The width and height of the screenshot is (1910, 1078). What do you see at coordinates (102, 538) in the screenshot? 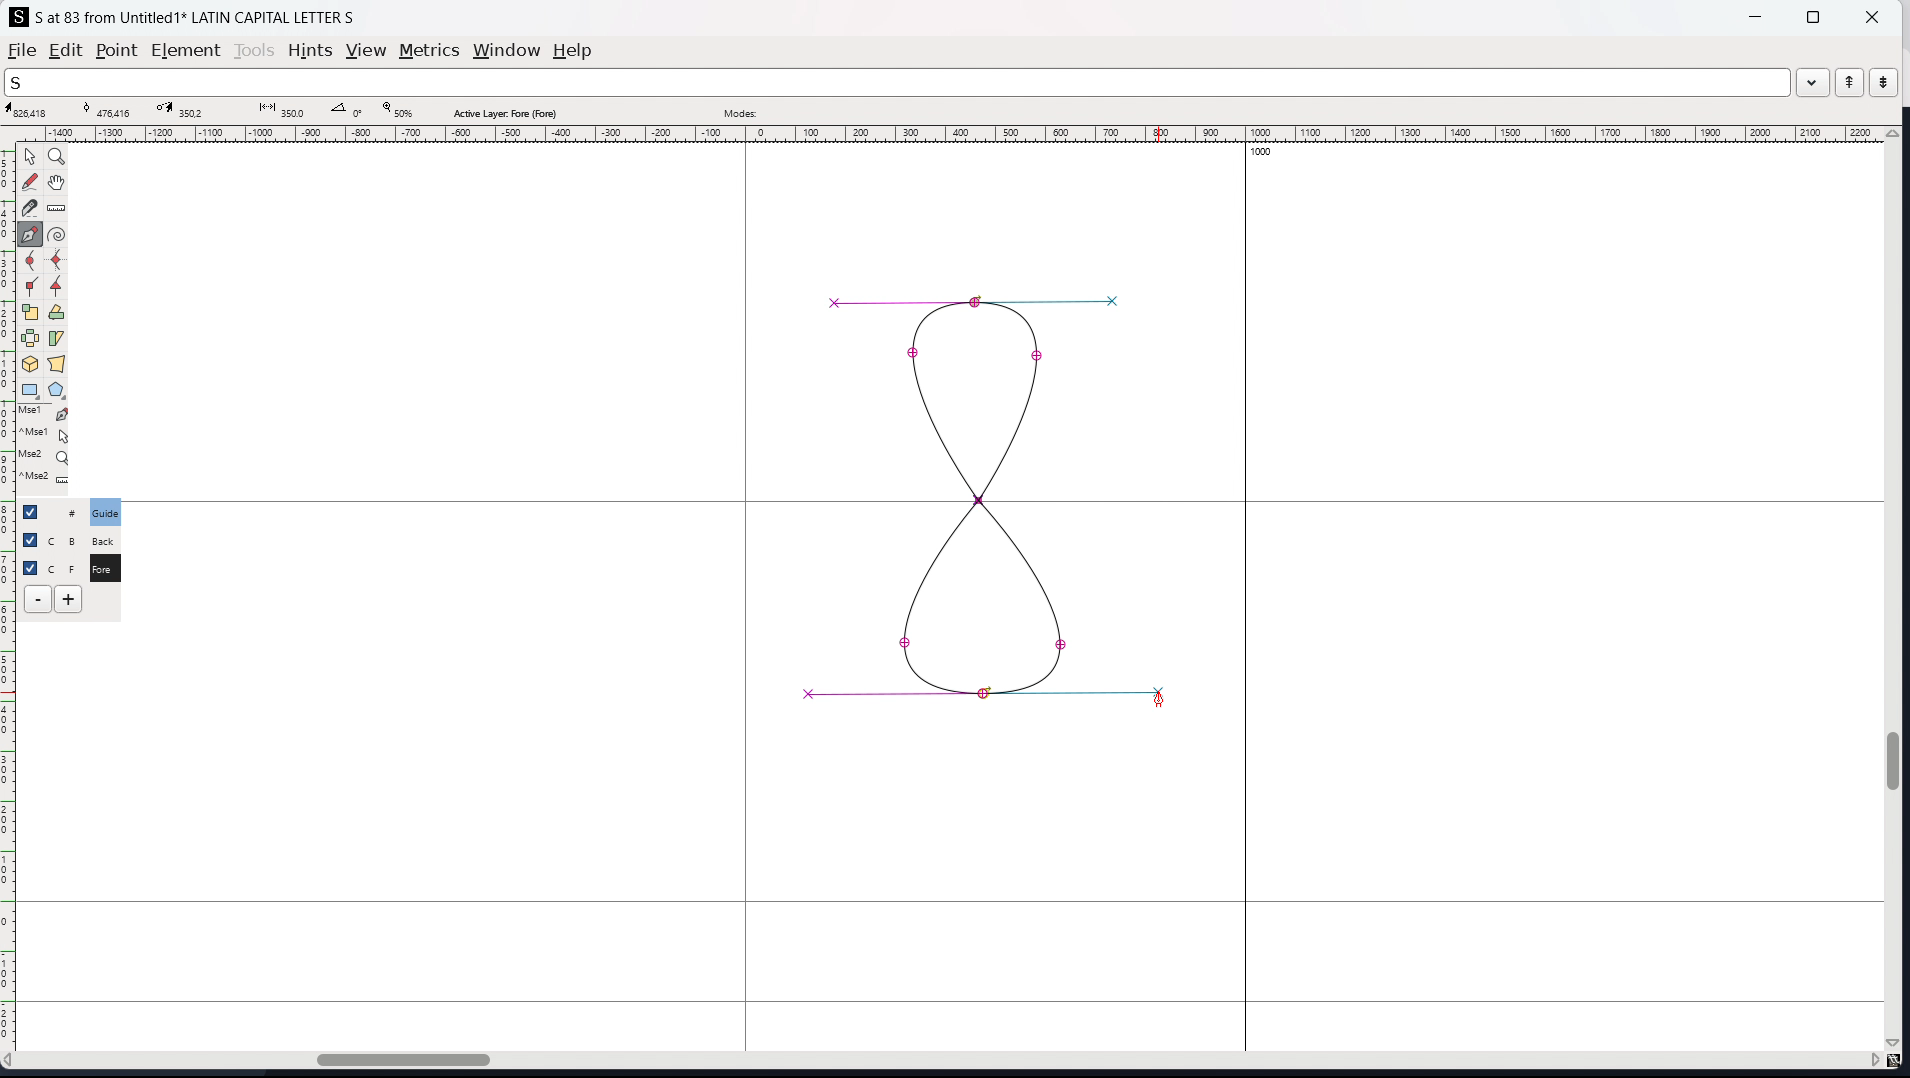
I see `C B Back` at bounding box center [102, 538].